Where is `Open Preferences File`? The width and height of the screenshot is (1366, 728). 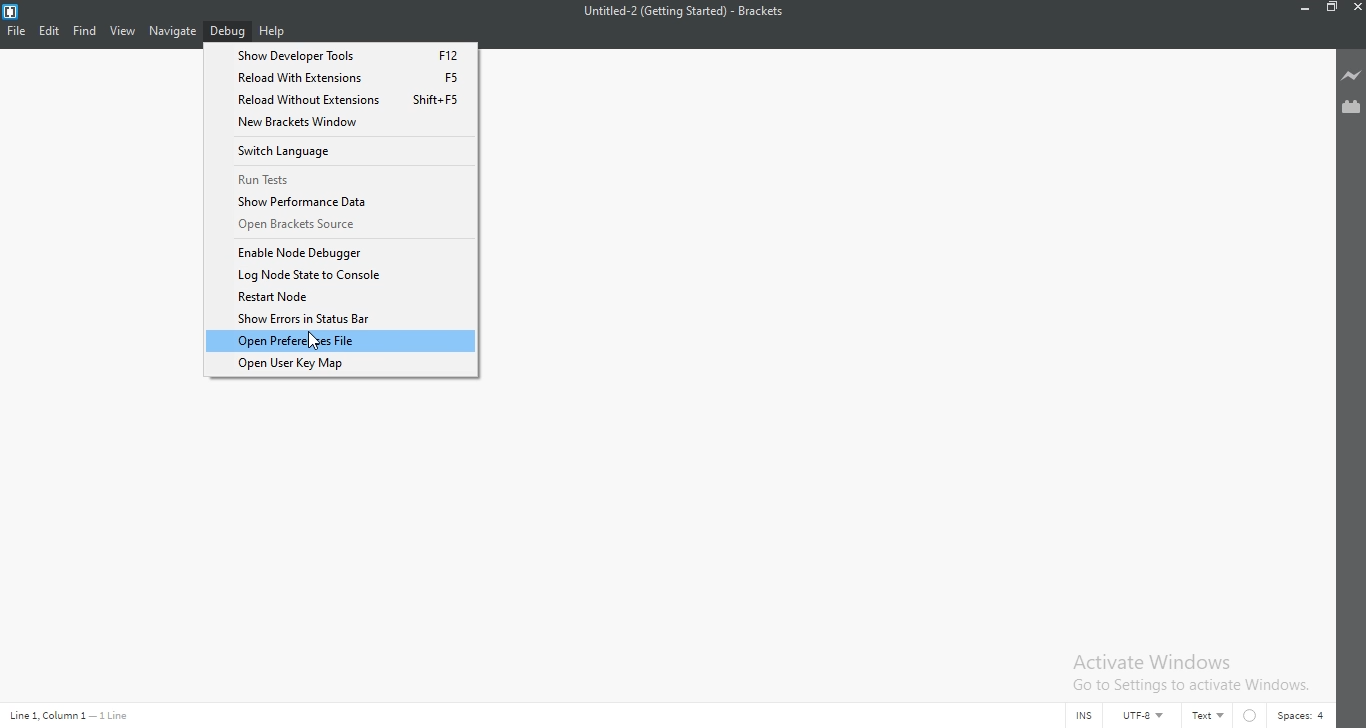
Open Preferences File is located at coordinates (341, 342).